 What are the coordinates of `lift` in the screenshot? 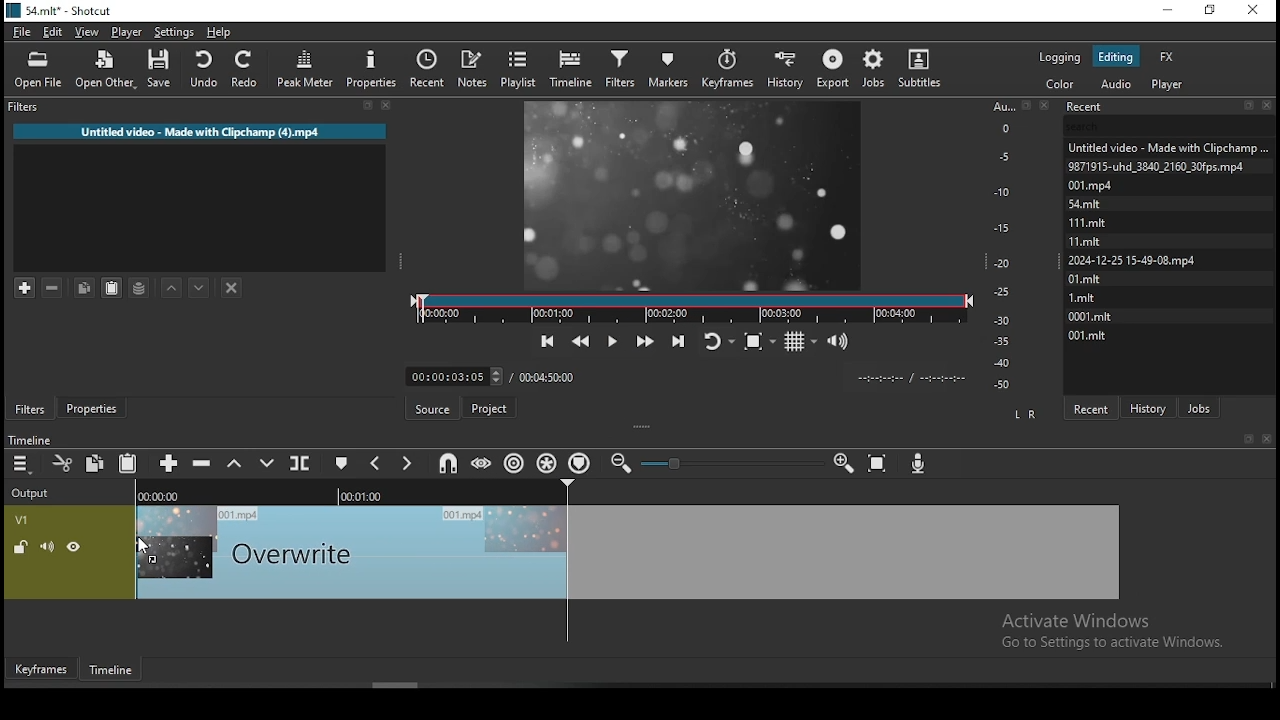 It's located at (232, 464).